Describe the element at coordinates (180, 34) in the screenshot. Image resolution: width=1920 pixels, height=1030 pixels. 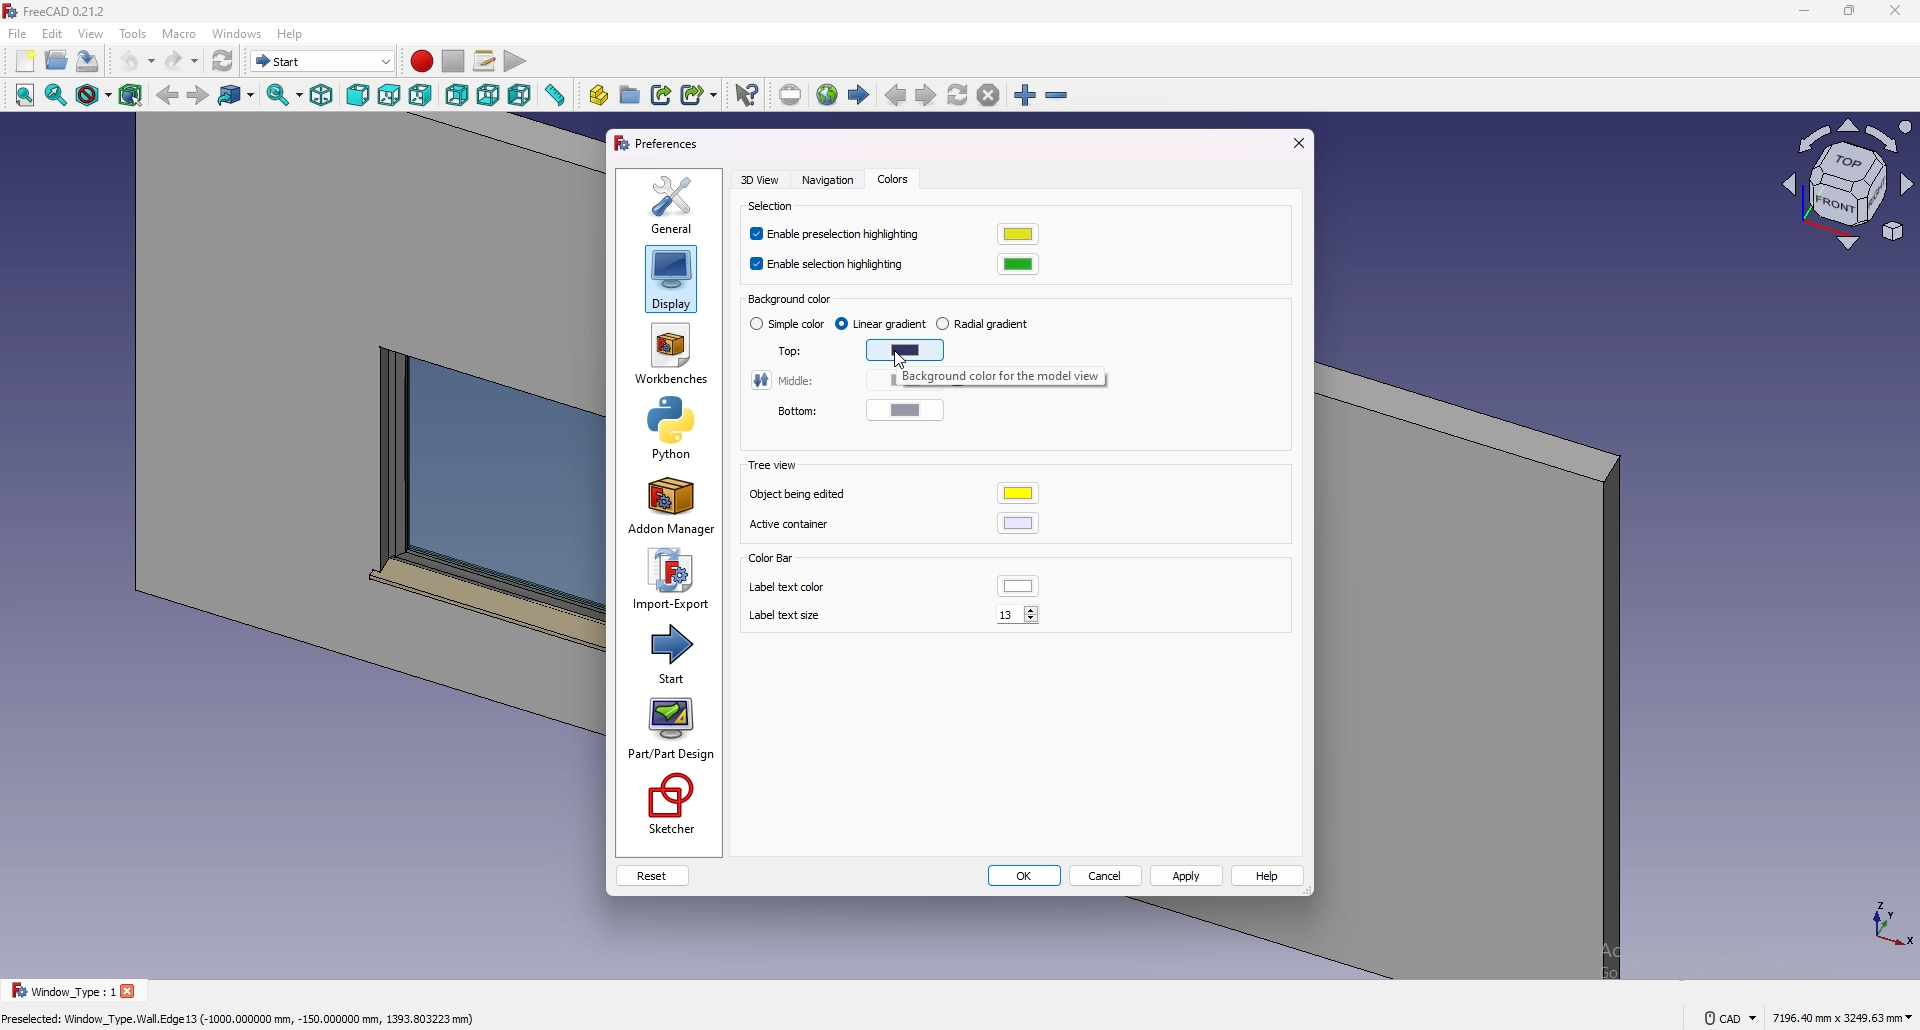
I see `macro` at that location.